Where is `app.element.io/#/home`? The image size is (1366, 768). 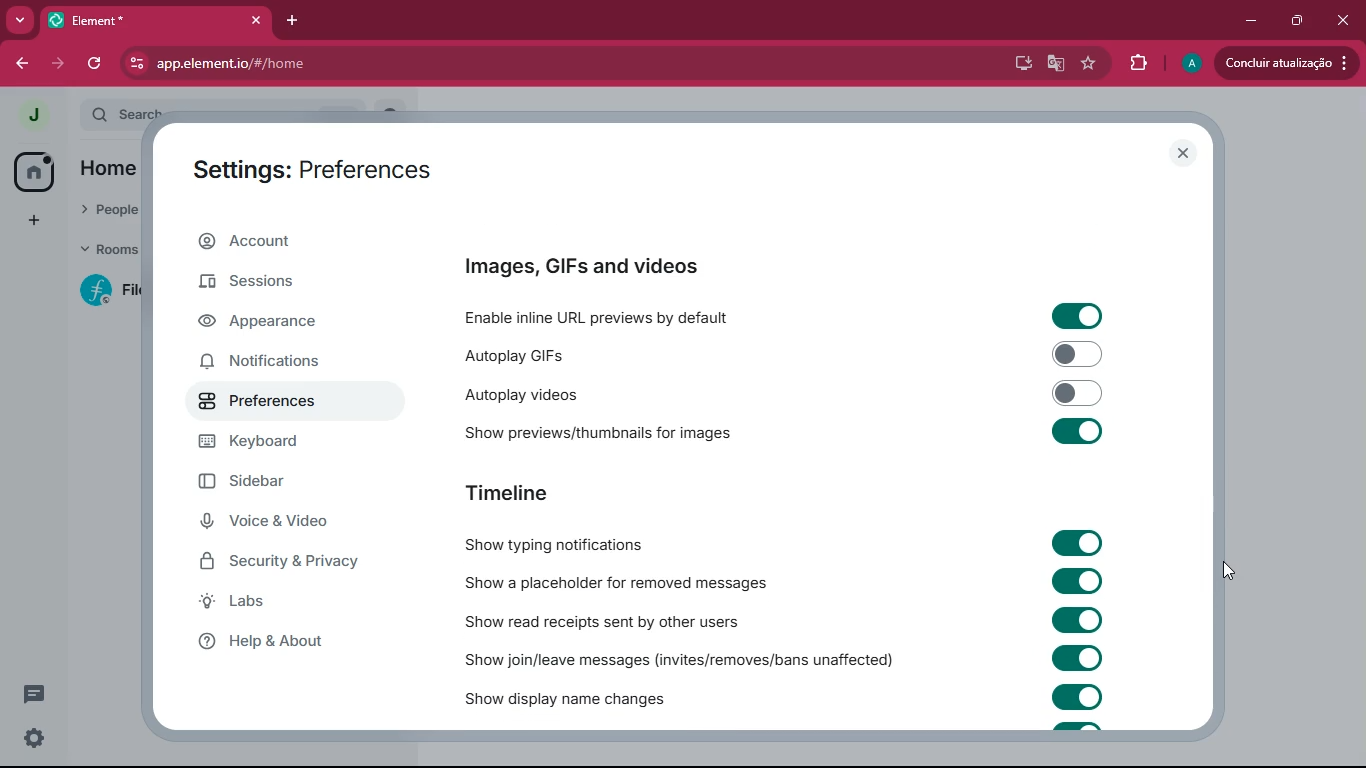
app.element.io/#/home is located at coordinates (351, 63).